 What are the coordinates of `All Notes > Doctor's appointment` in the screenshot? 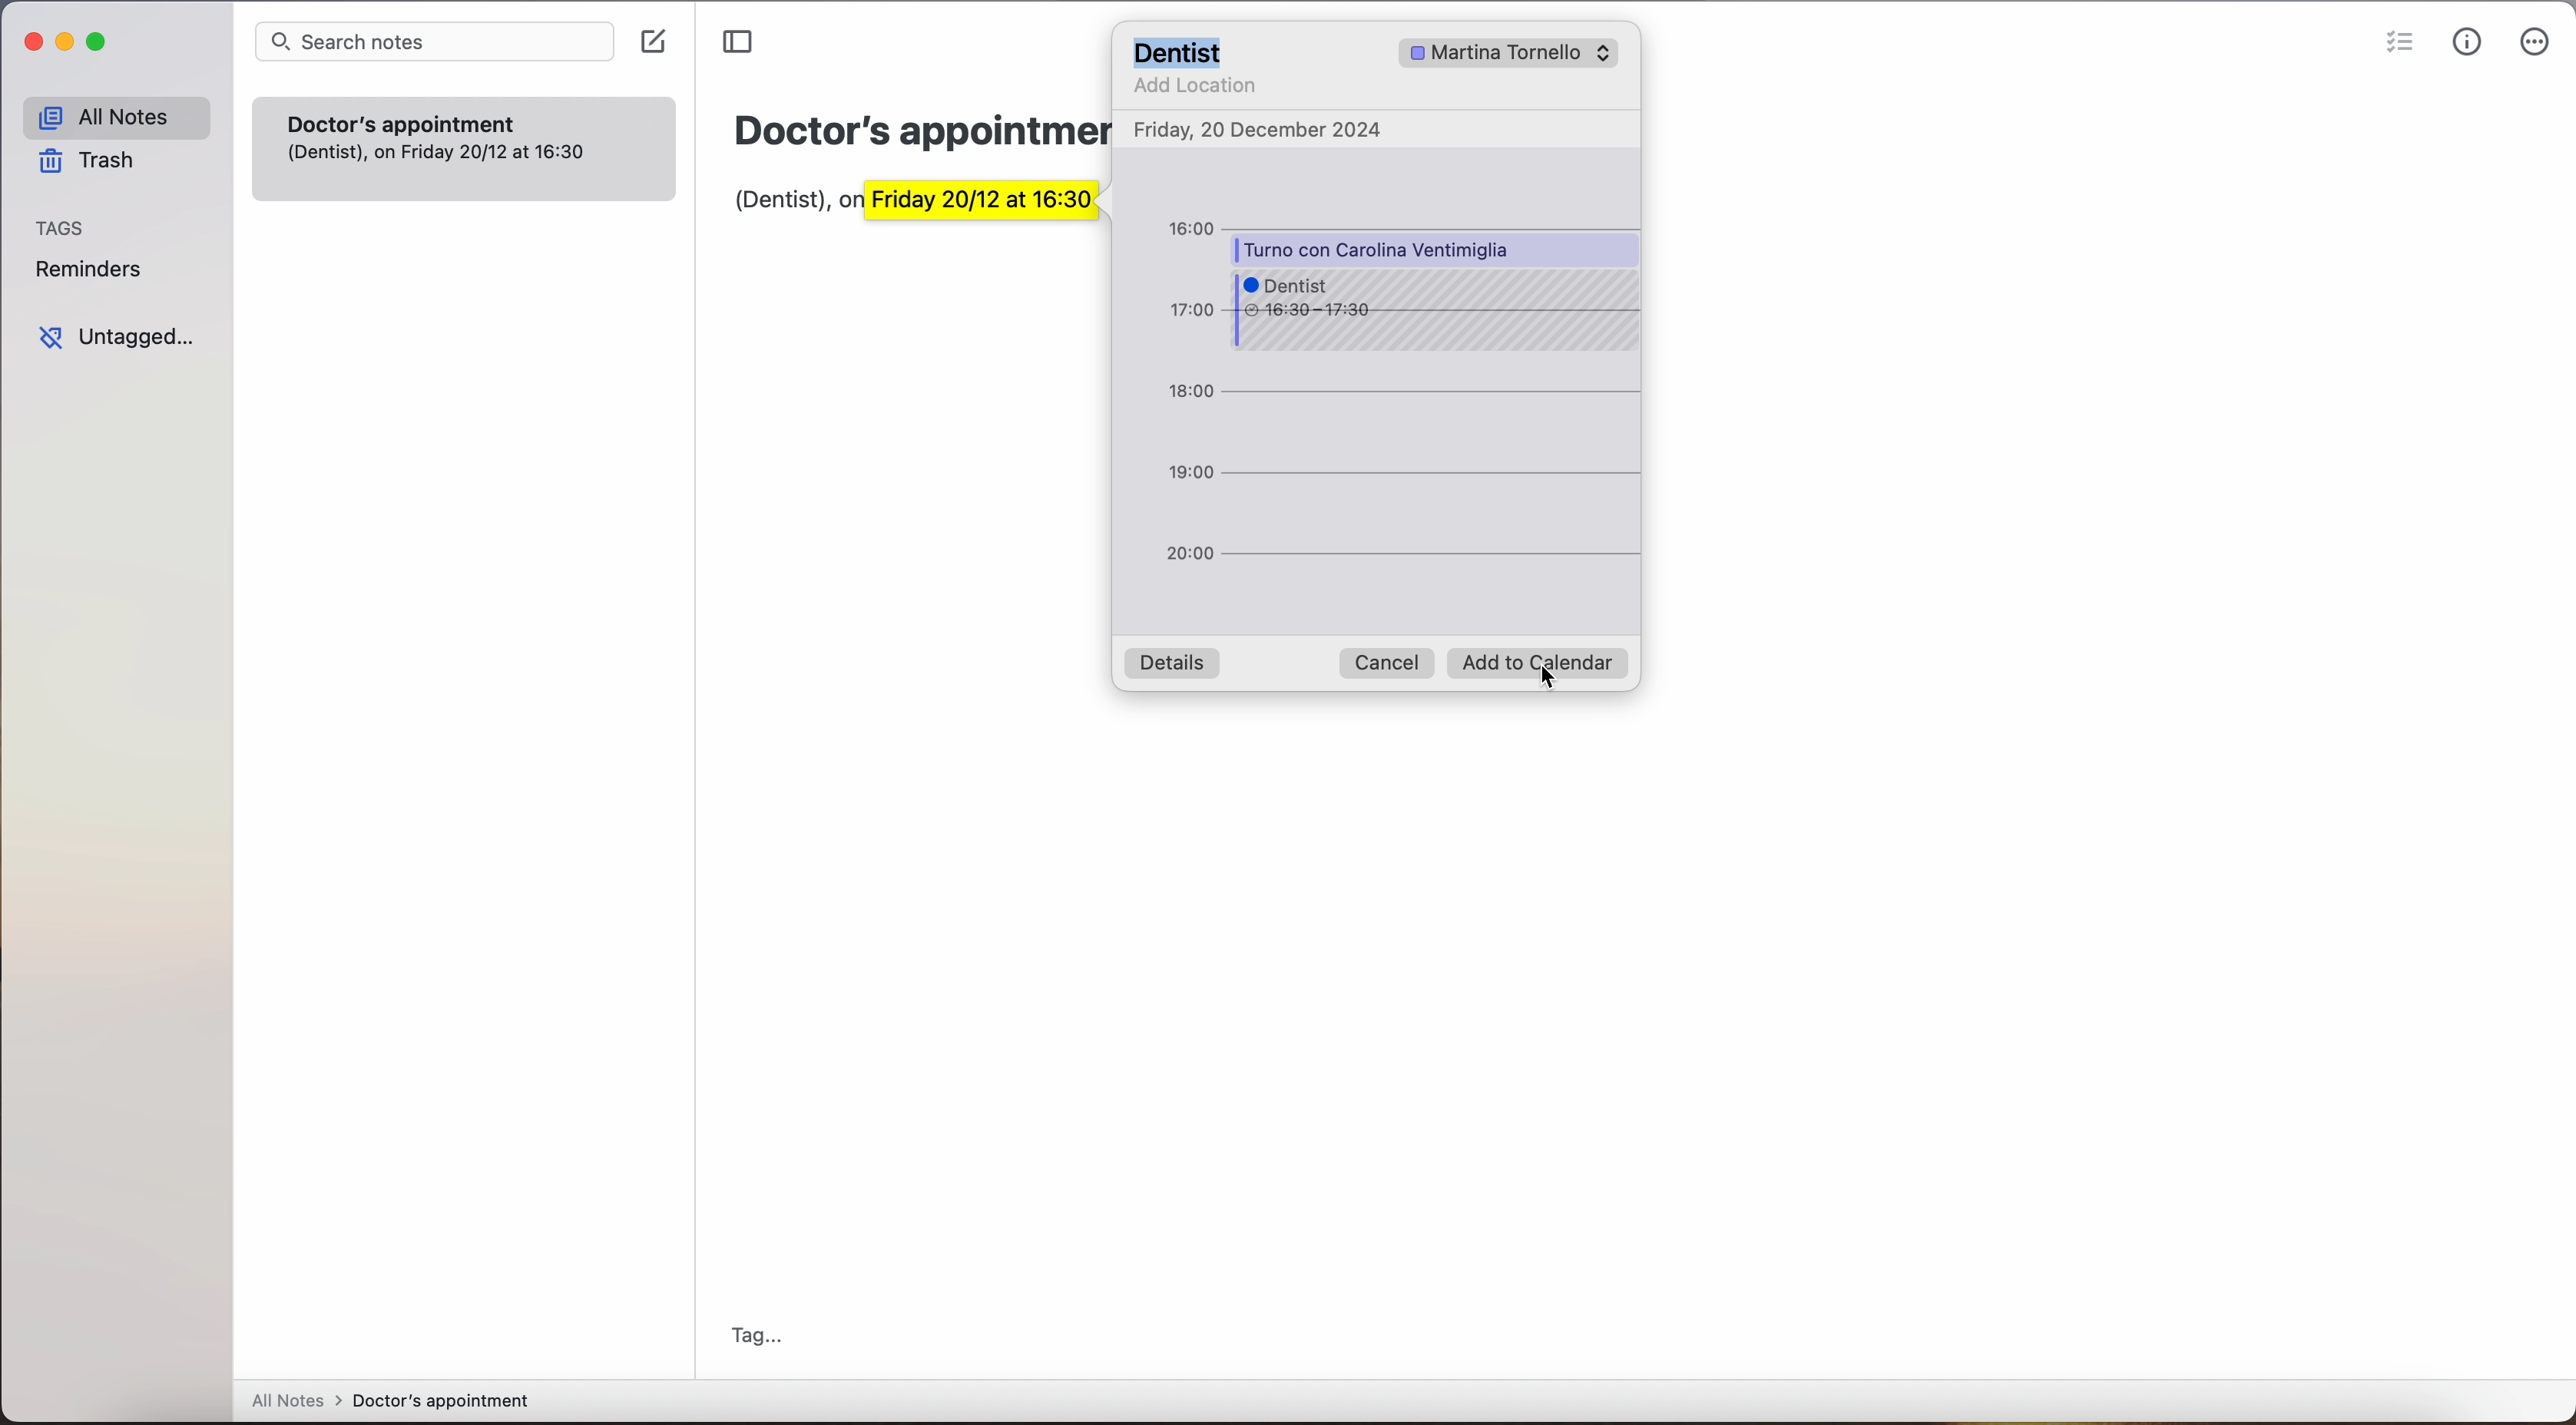 It's located at (389, 1402).